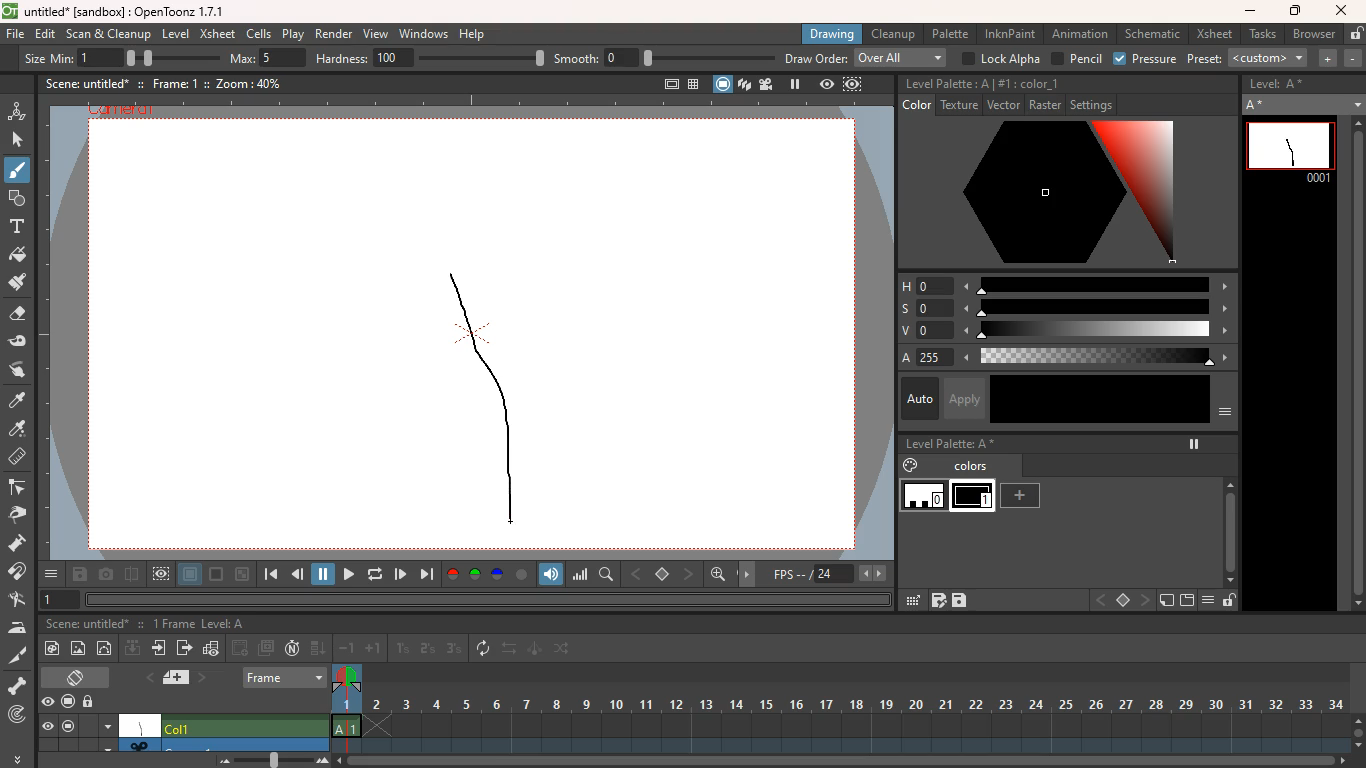  What do you see at coordinates (1301, 104) in the screenshot?
I see `A *` at bounding box center [1301, 104].